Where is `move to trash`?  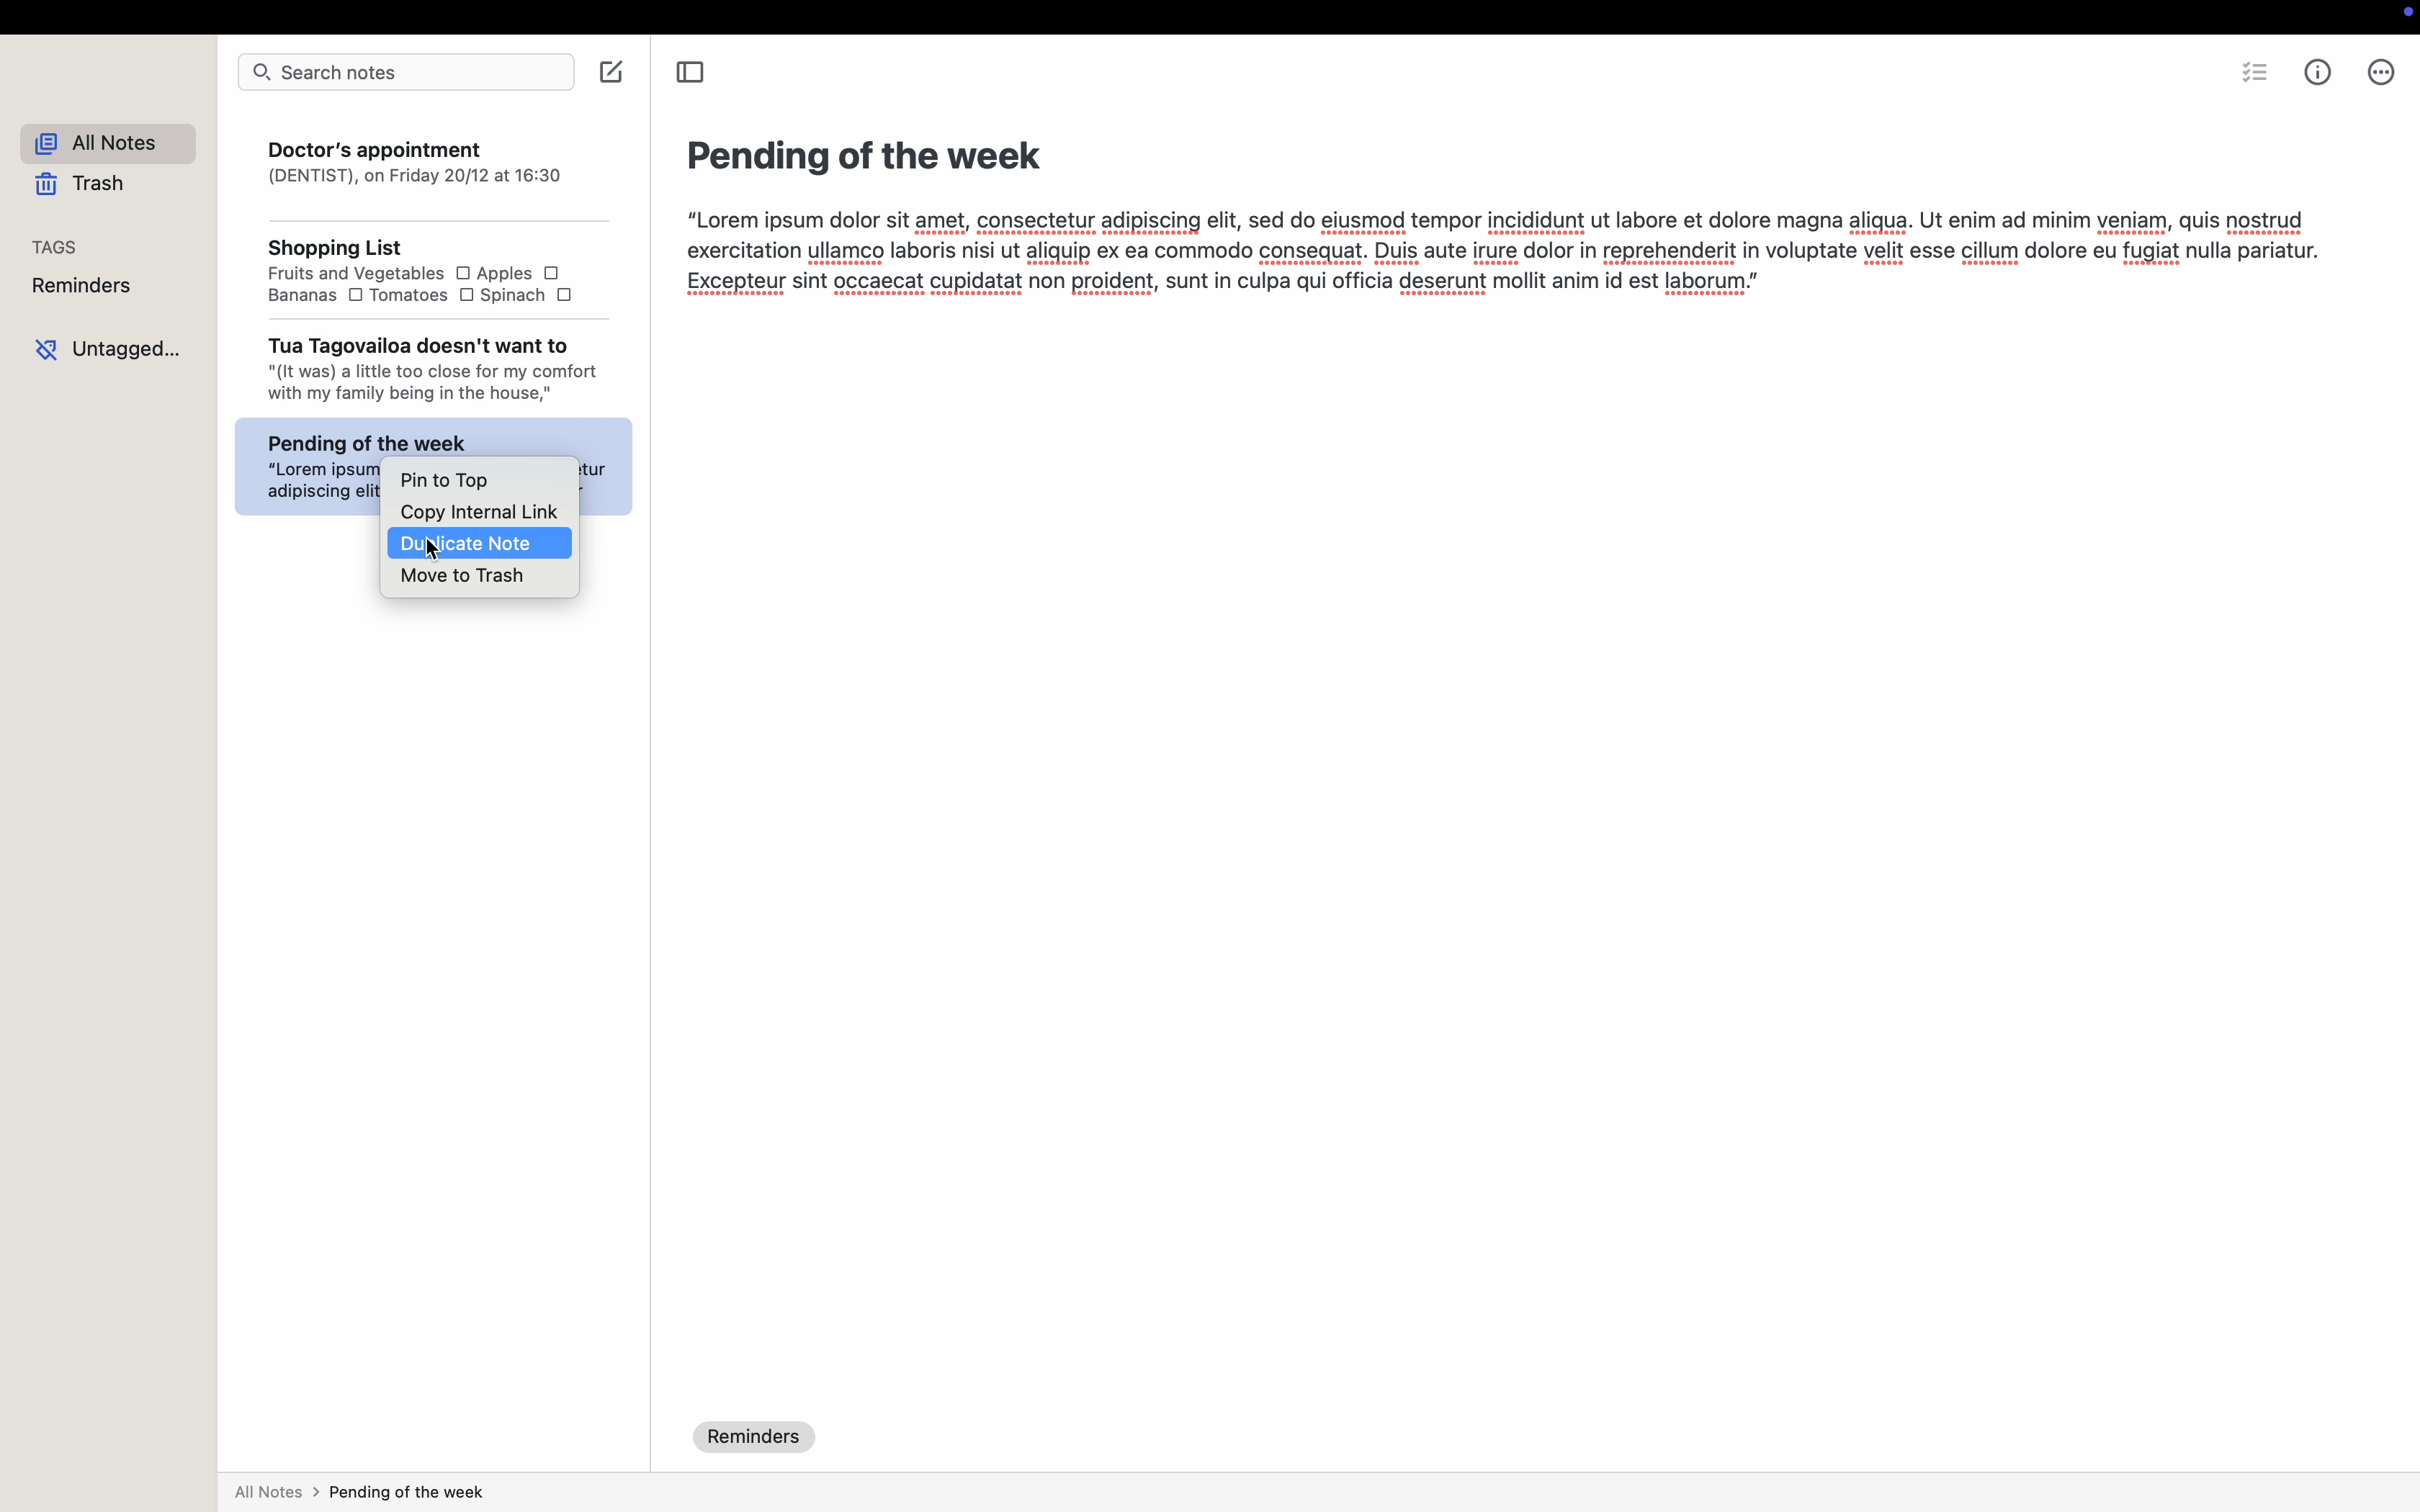 move to trash is located at coordinates (481, 578).